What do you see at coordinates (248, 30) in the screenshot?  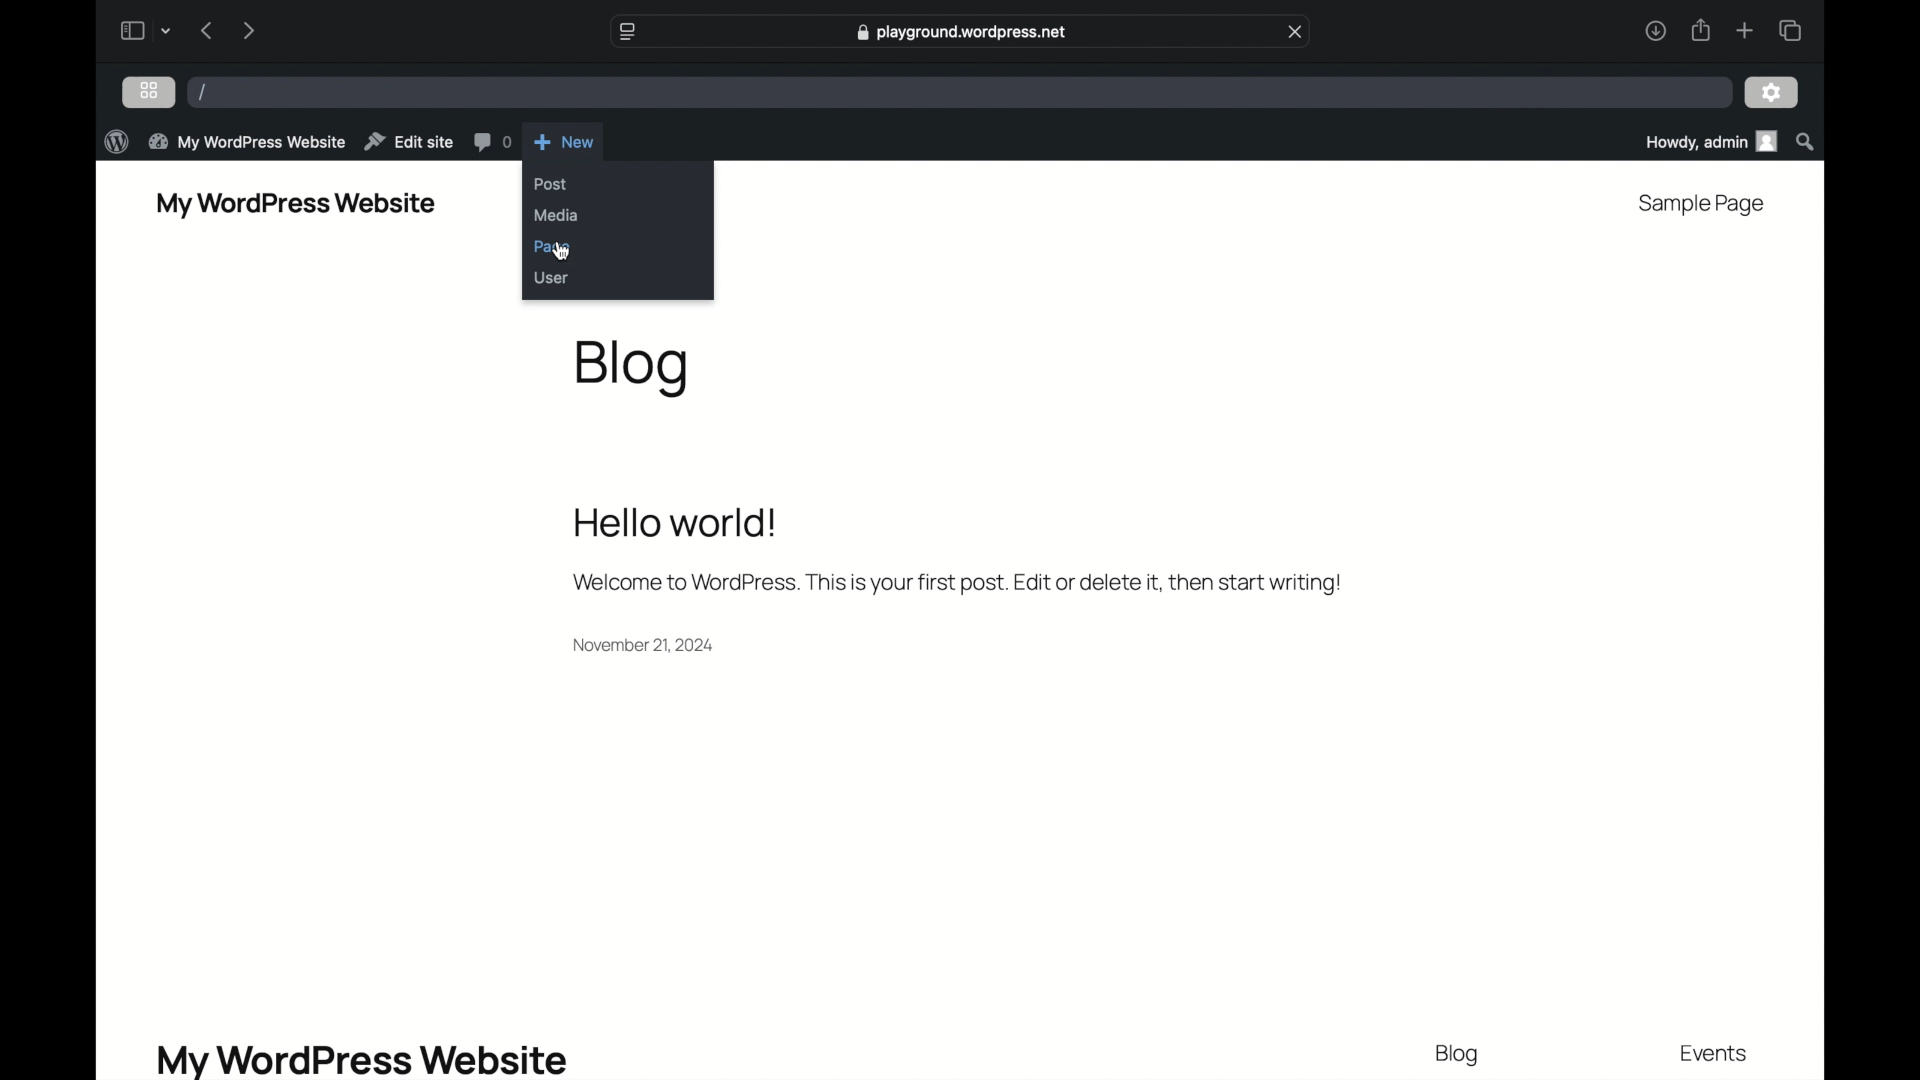 I see `next page` at bounding box center [248, 30].